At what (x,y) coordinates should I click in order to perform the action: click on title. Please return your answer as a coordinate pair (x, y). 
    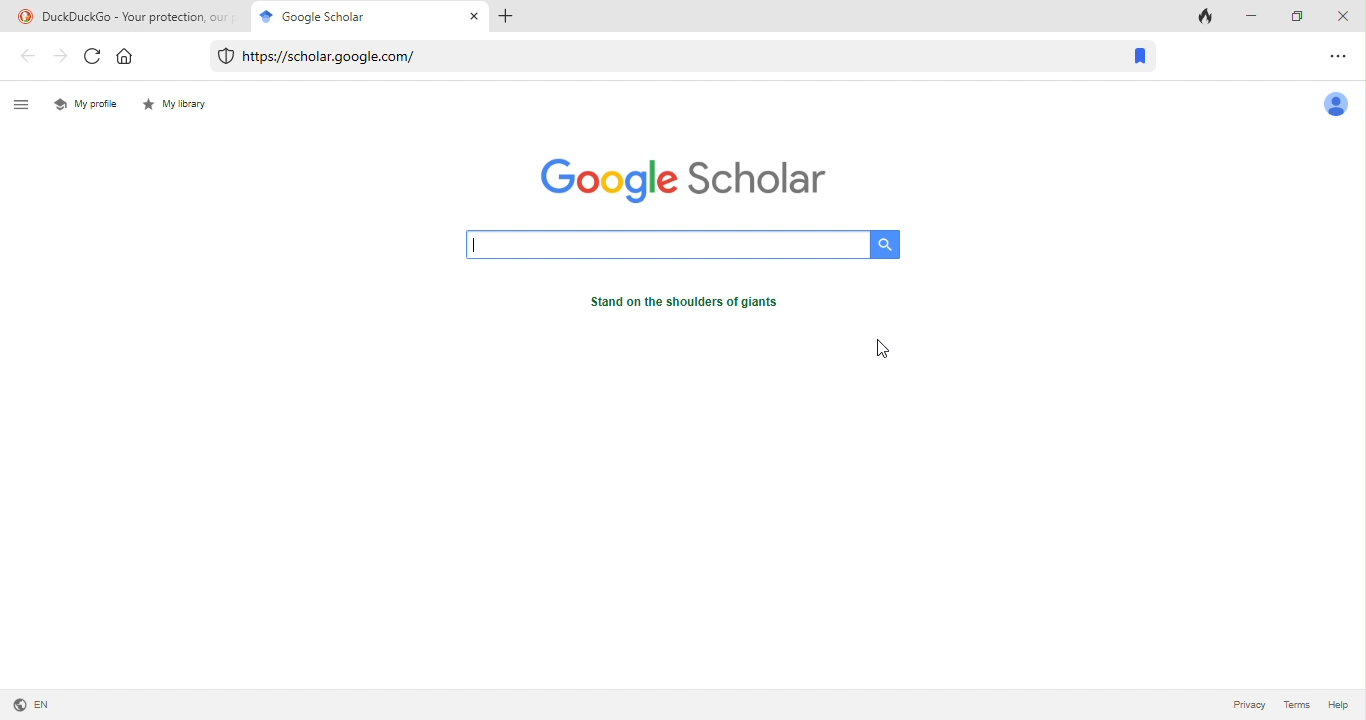
    Looking at the image, I should click on (124, 15).